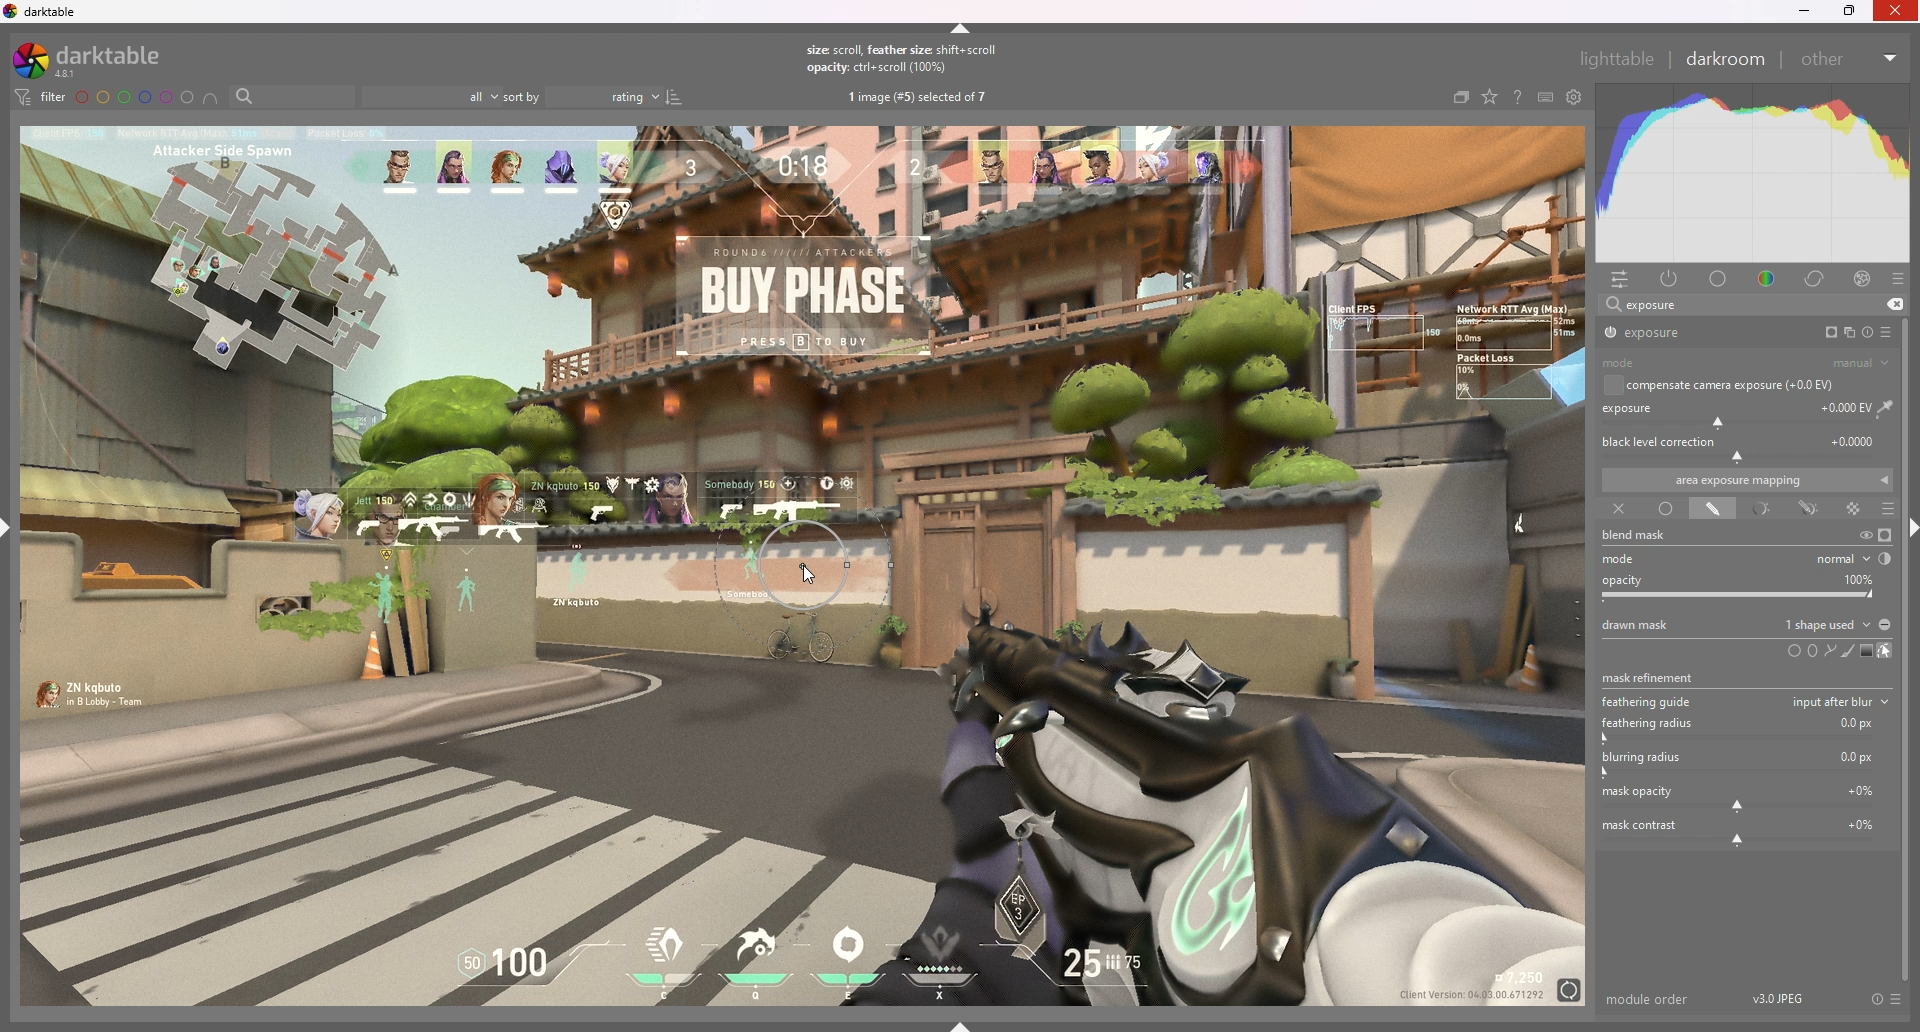  I want to click on drawn mask, so click(1712, 510).